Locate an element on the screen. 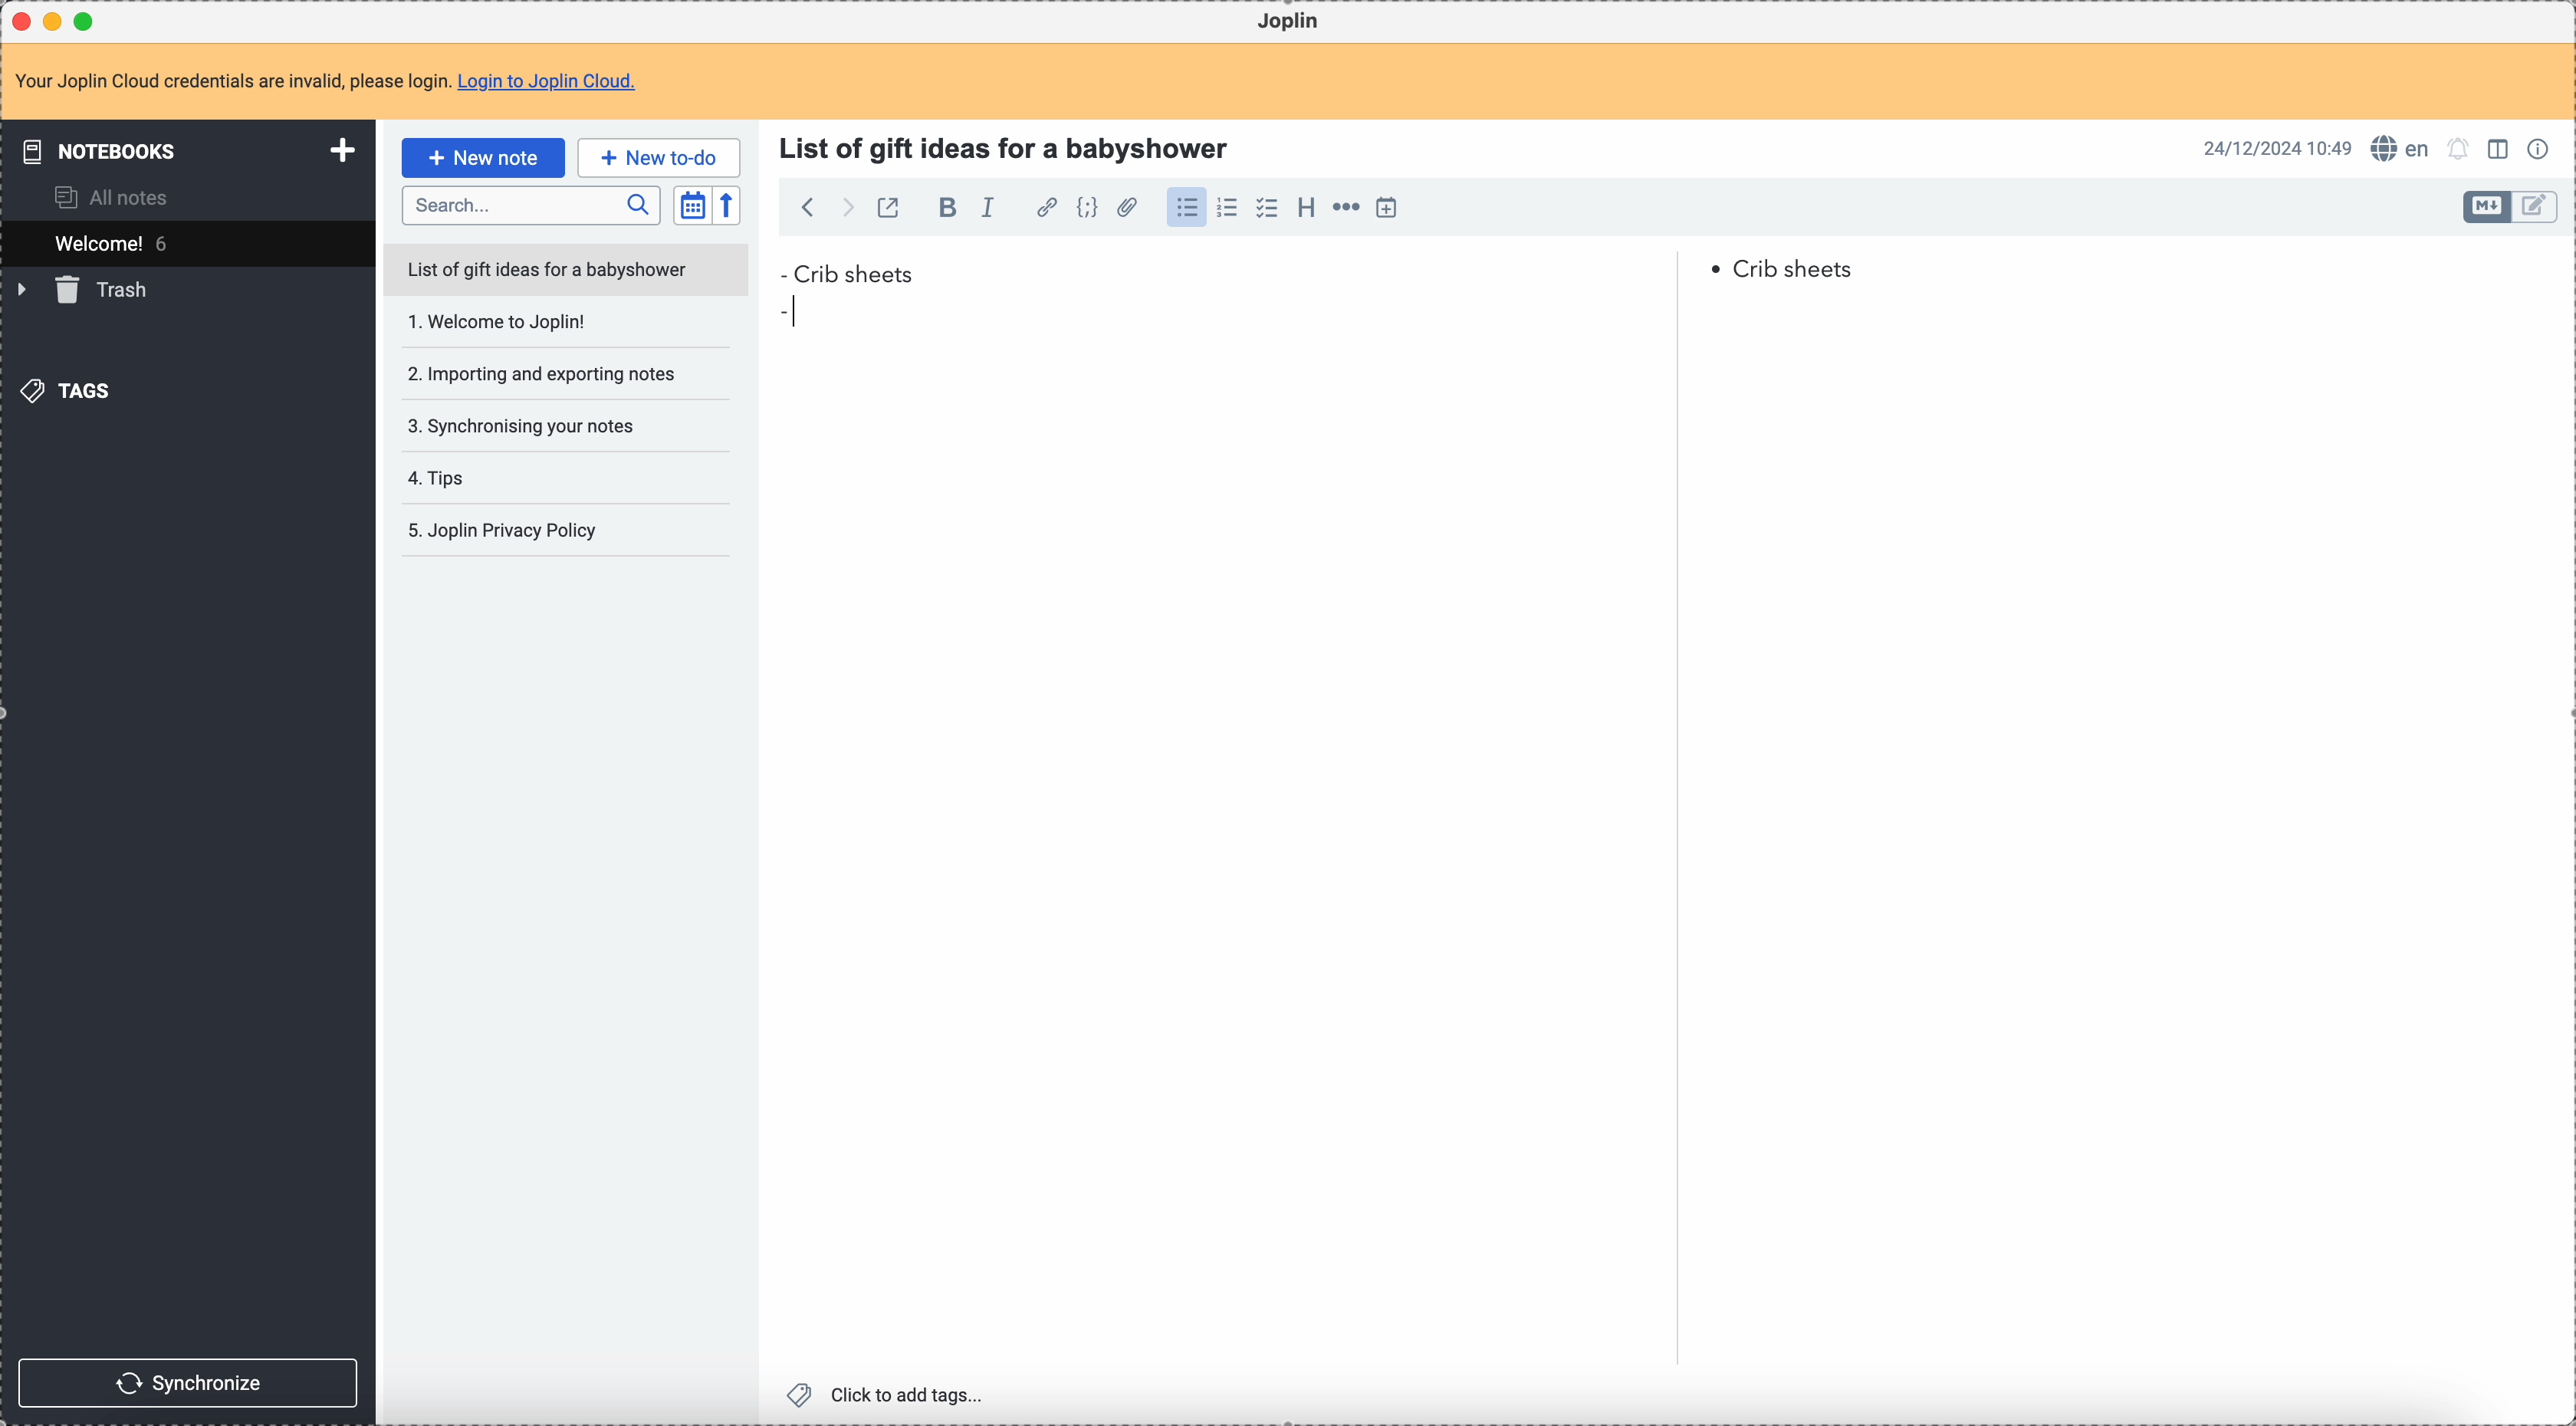  maximize Joplin is located at coordinates (89, 20).